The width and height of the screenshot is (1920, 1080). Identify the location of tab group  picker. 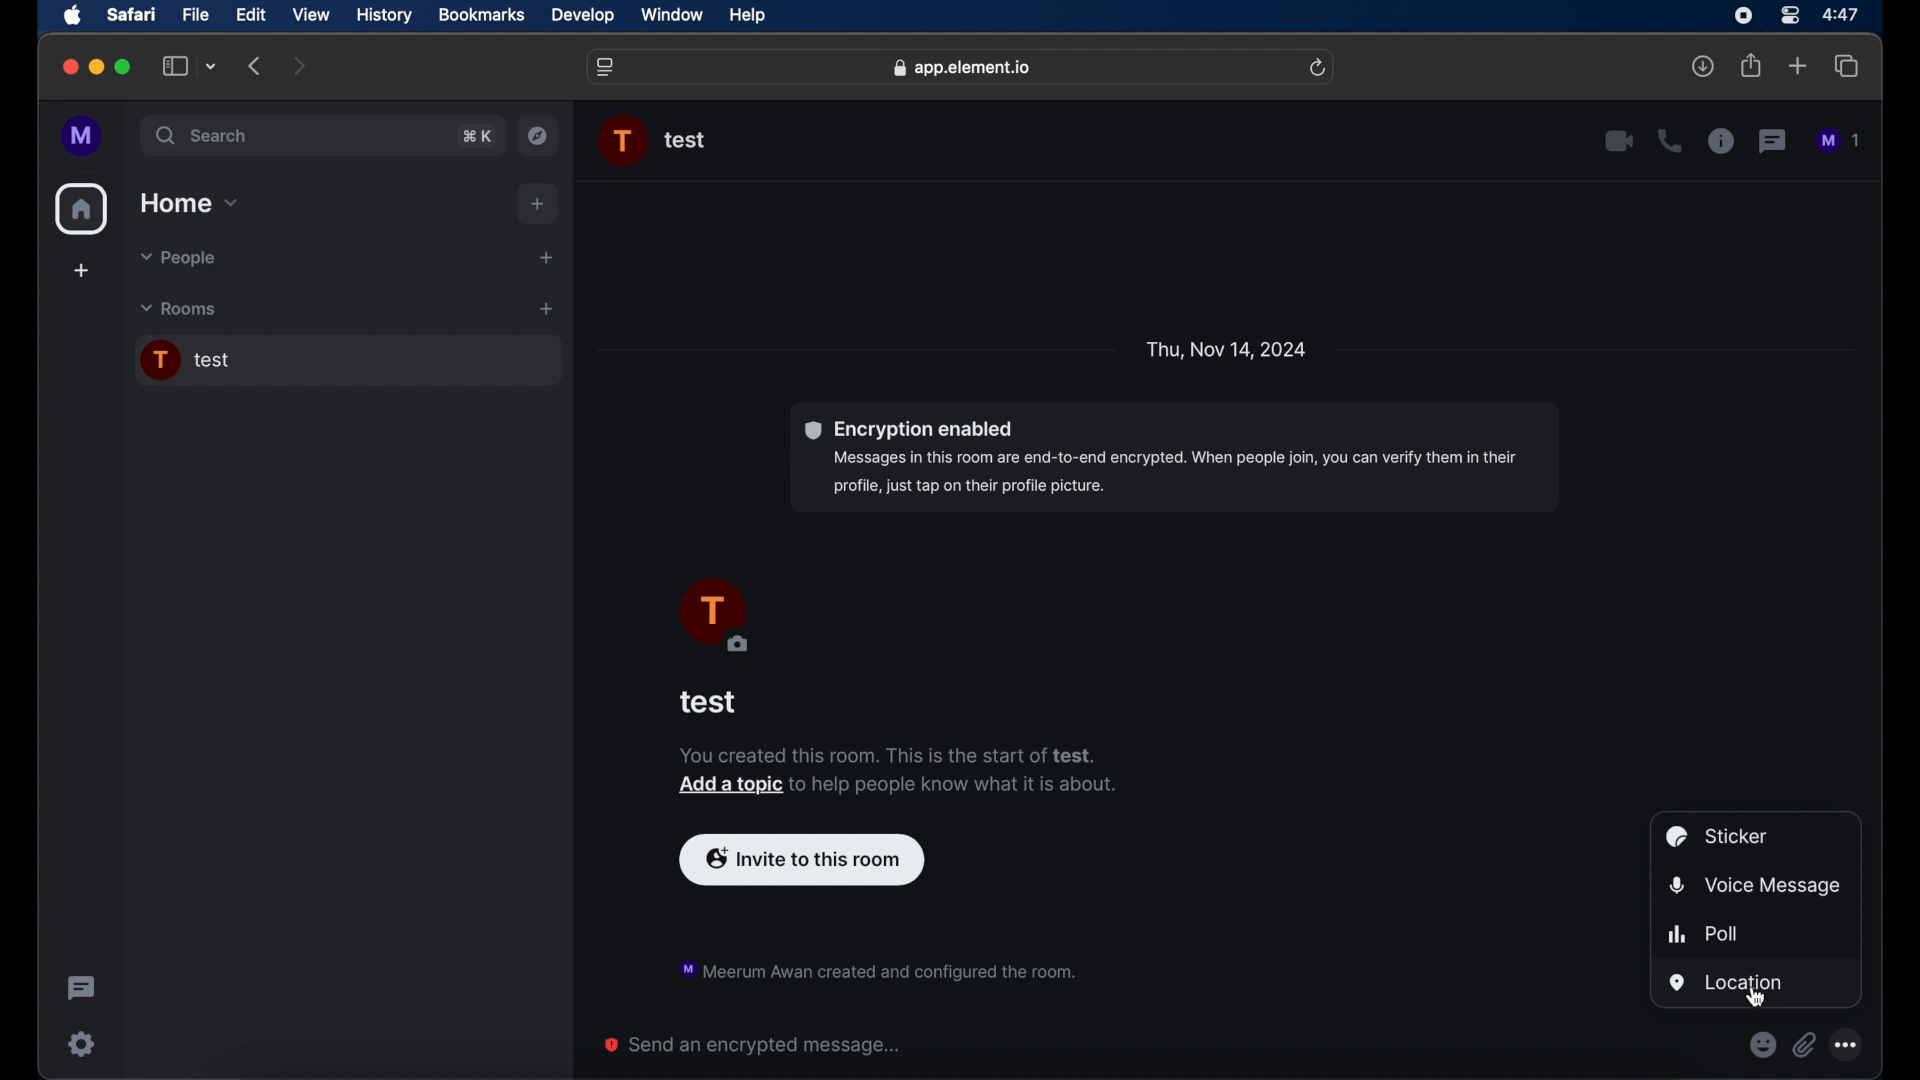
(211, 67).